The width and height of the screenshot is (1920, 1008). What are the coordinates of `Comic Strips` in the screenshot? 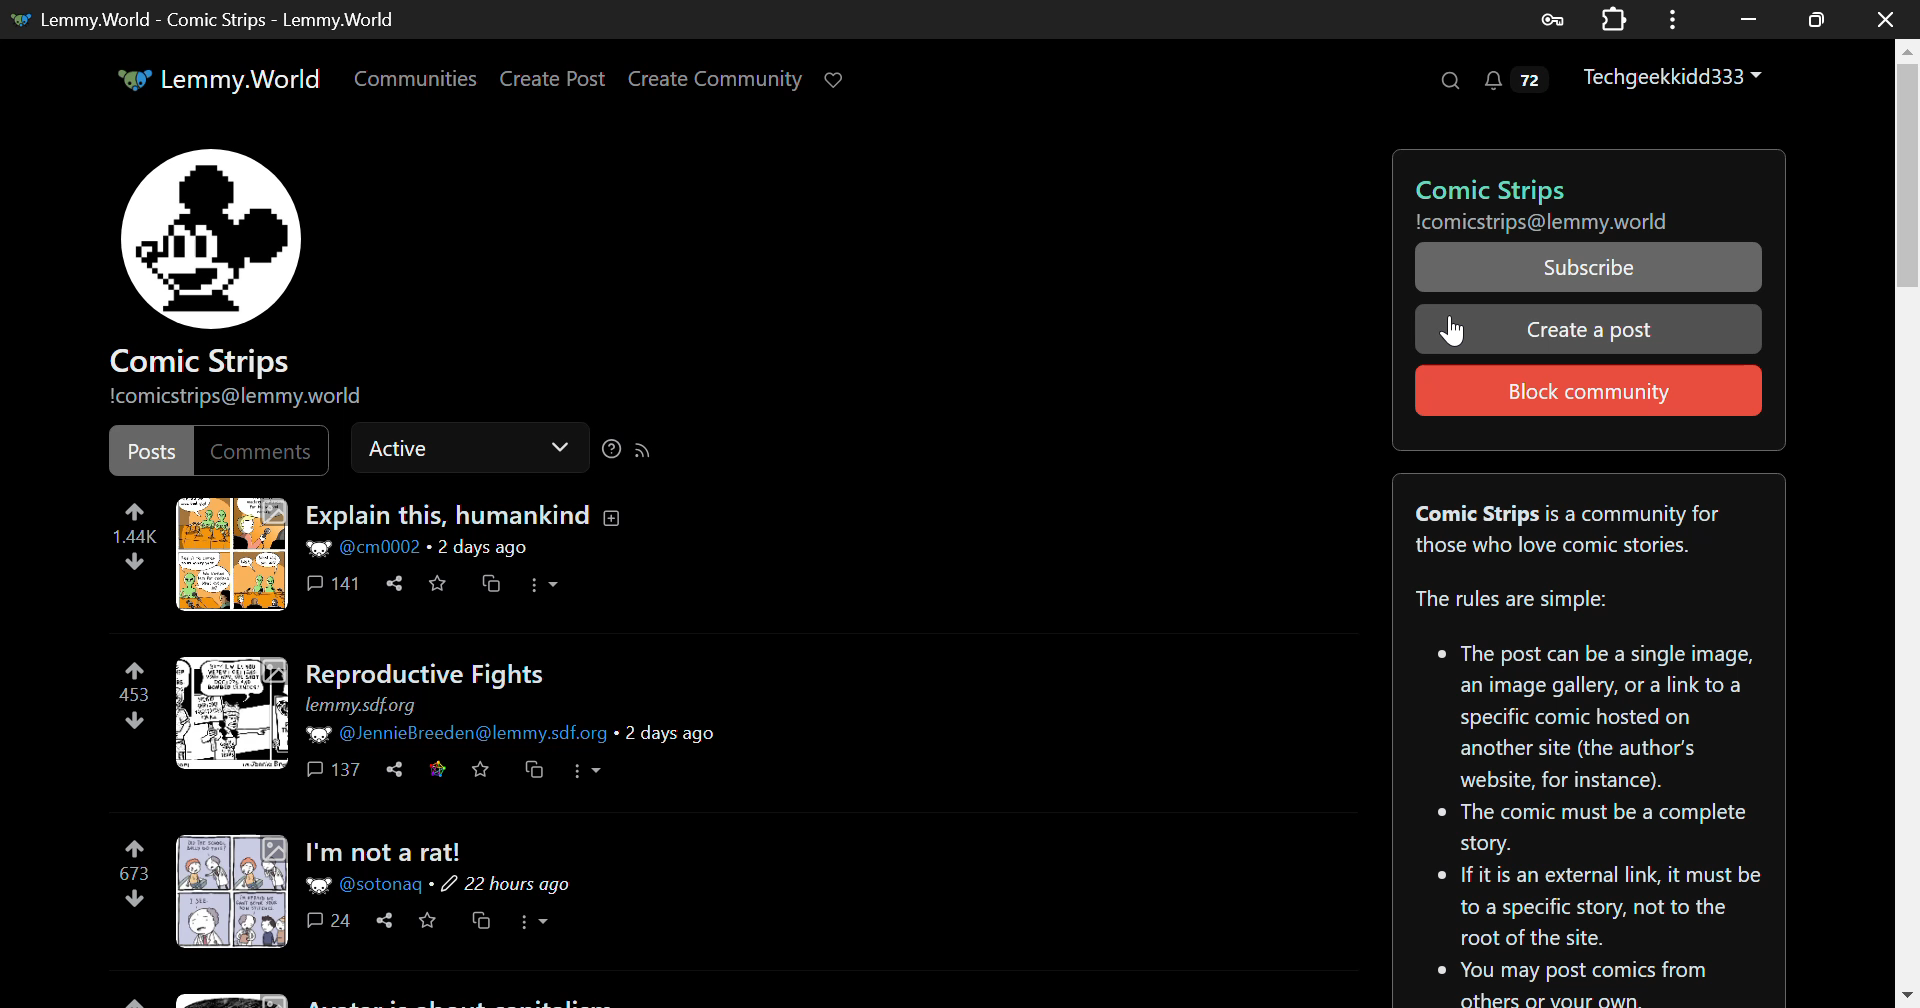 It's located at (204, 362).